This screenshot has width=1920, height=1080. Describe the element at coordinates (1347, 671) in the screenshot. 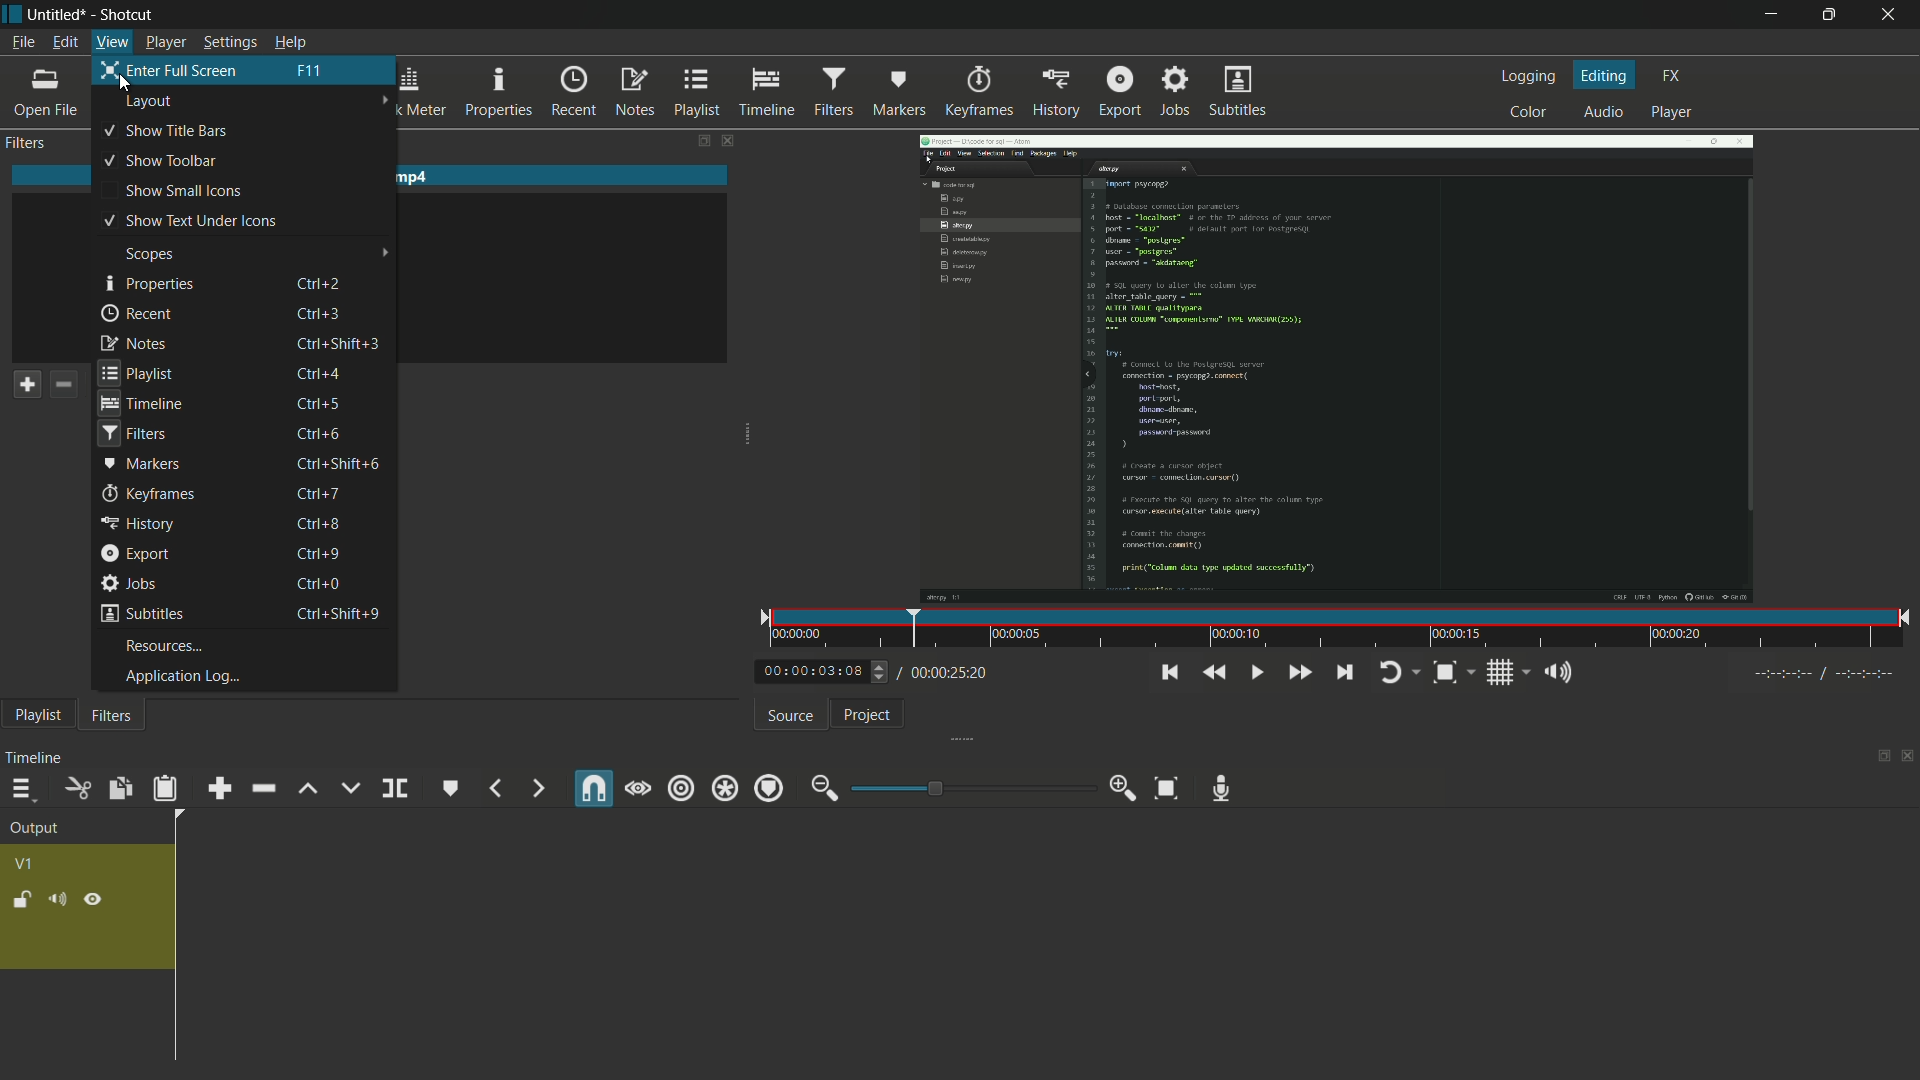

I see `skip to the next point` at that location.